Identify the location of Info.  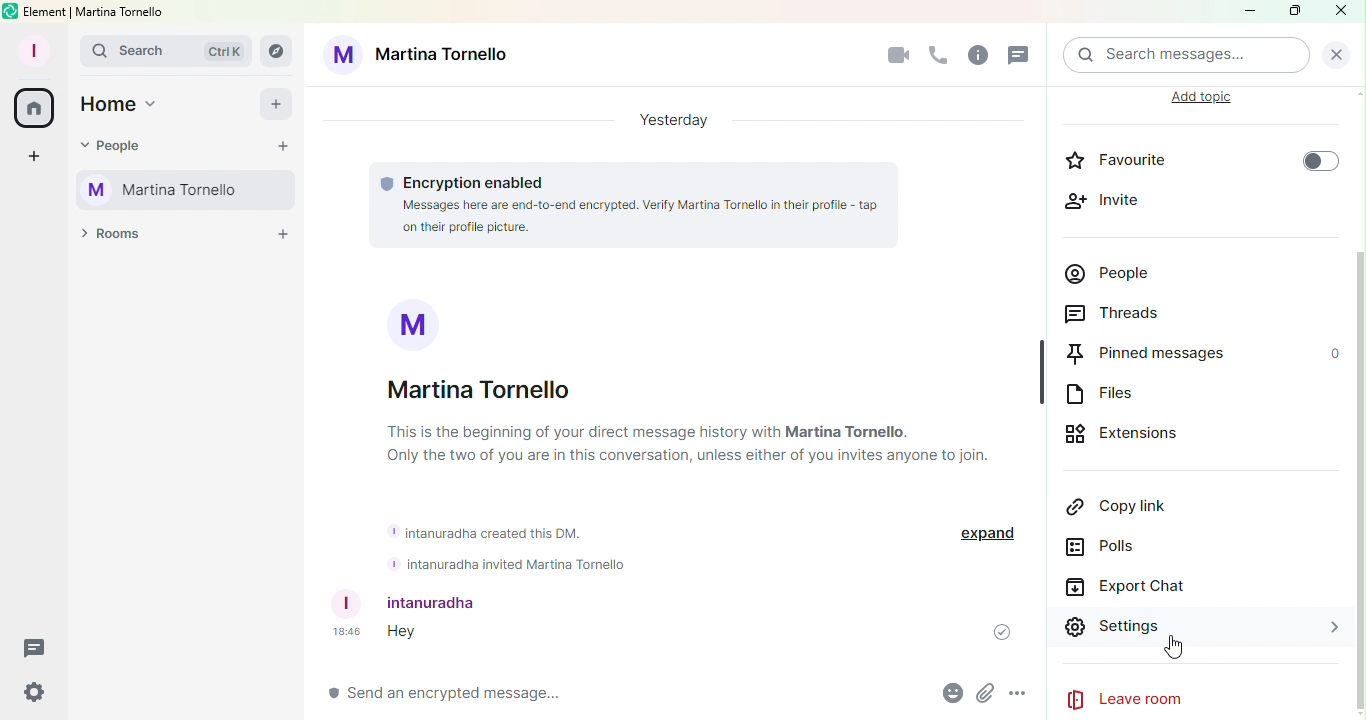
(978, 56).